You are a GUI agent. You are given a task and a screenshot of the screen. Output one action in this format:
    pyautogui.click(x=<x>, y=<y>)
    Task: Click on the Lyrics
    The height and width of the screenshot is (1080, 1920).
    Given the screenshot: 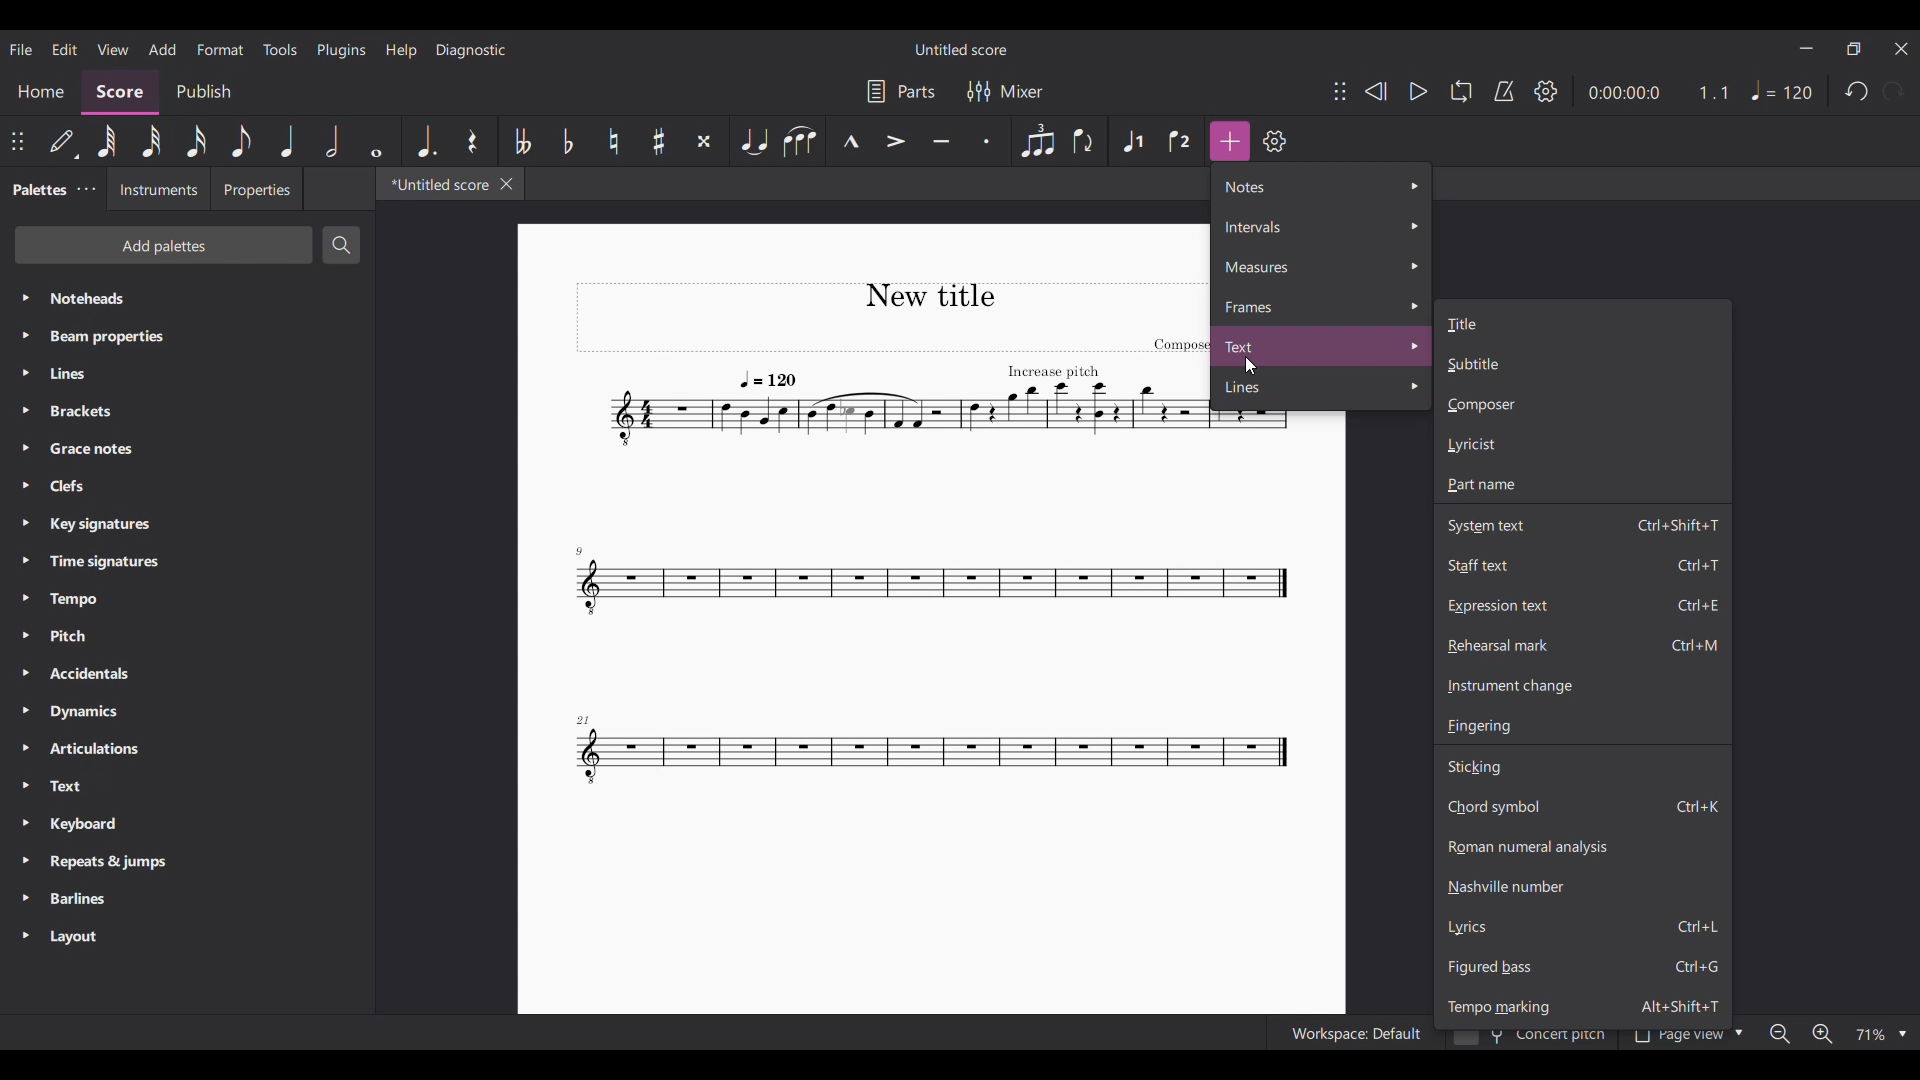 What is the action you would take?
    pyautogui.click(x=1583, y=928)
    